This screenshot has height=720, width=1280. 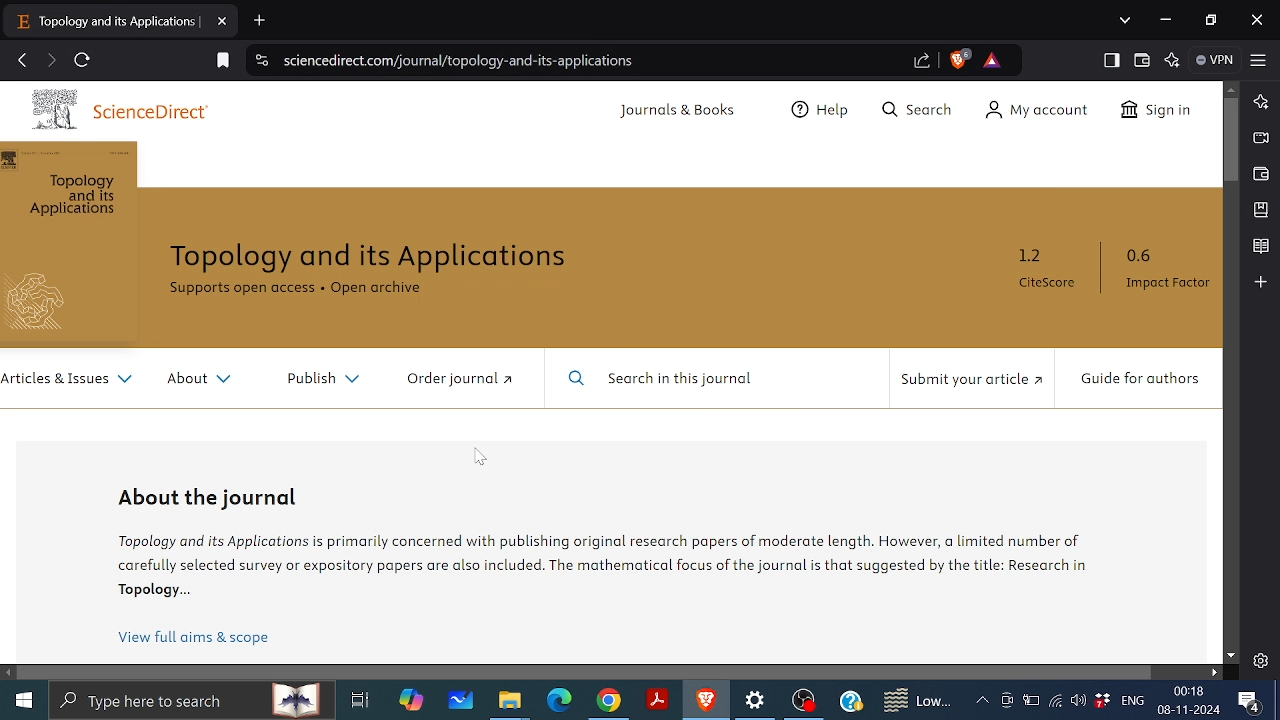 What do you see at coordinates (682, 297) in the screenshot?
I see `cursor` at bounding box center [682, 297].